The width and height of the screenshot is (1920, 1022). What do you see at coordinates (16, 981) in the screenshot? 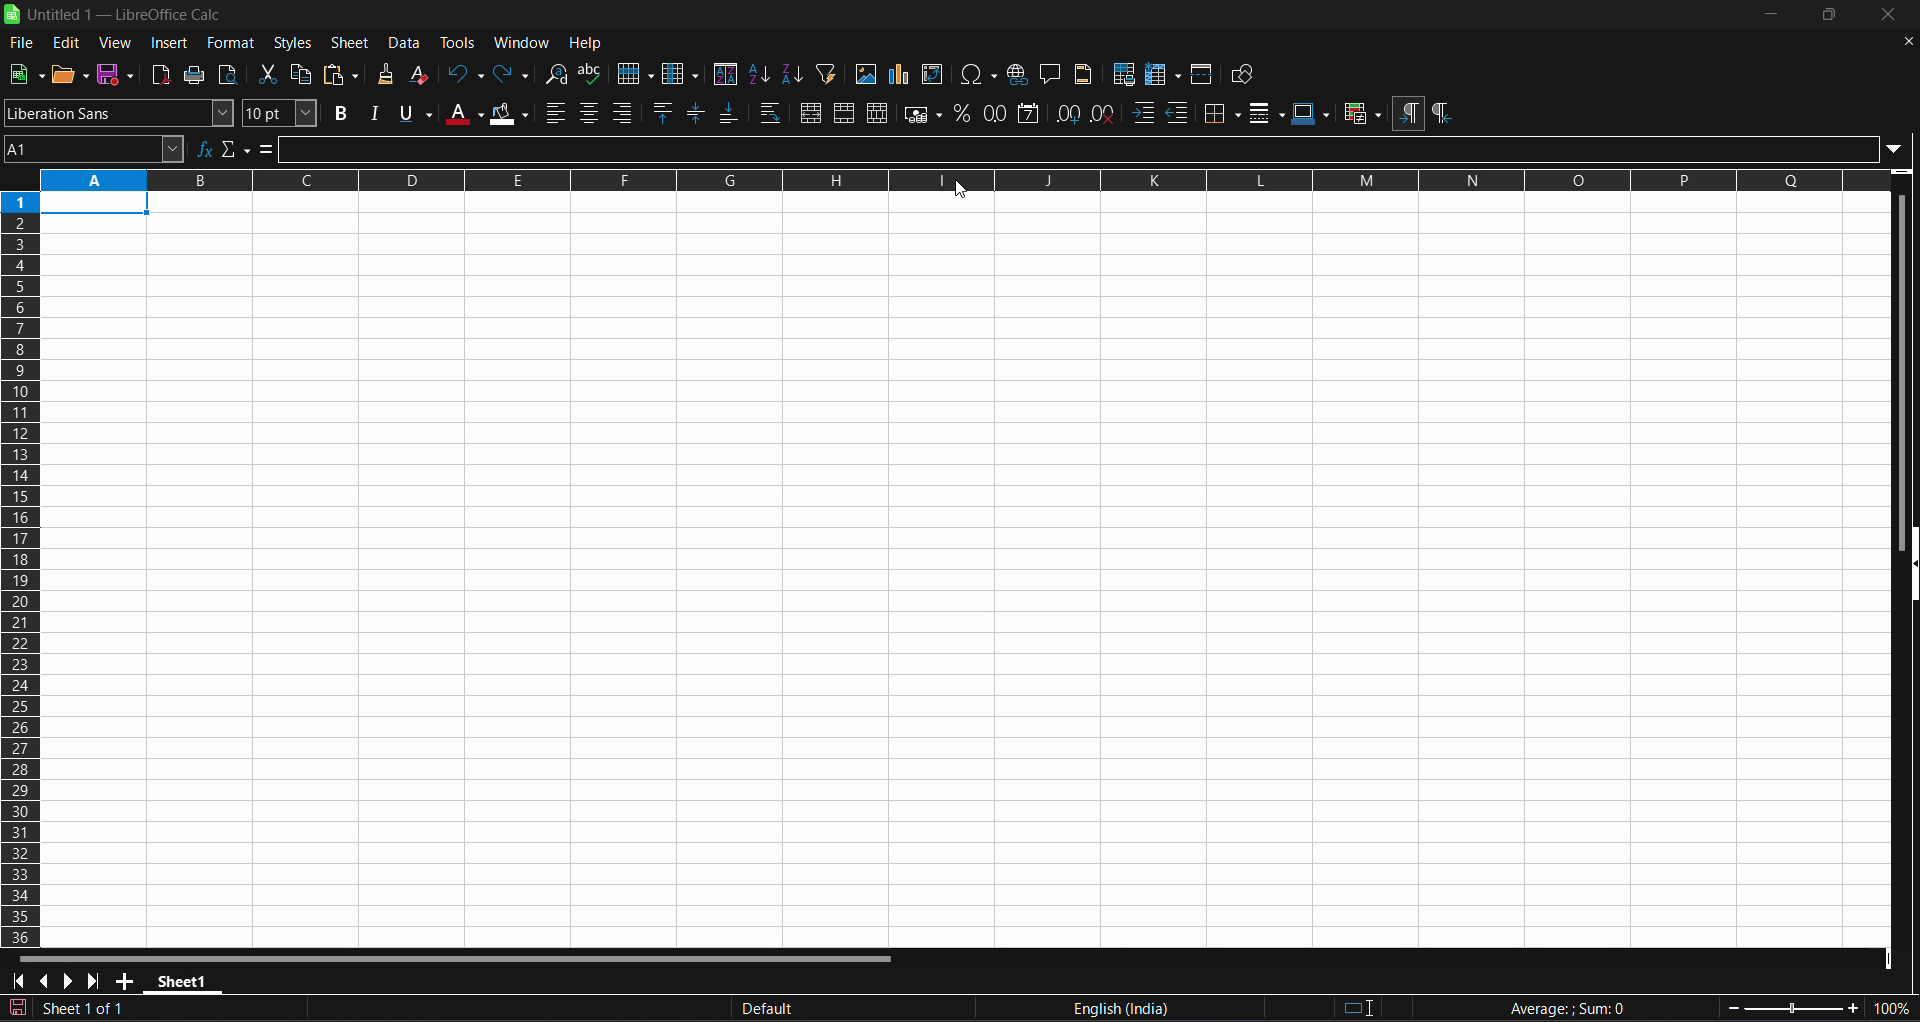
I see `scroll to first sheet` at bounding box center [16, 981].